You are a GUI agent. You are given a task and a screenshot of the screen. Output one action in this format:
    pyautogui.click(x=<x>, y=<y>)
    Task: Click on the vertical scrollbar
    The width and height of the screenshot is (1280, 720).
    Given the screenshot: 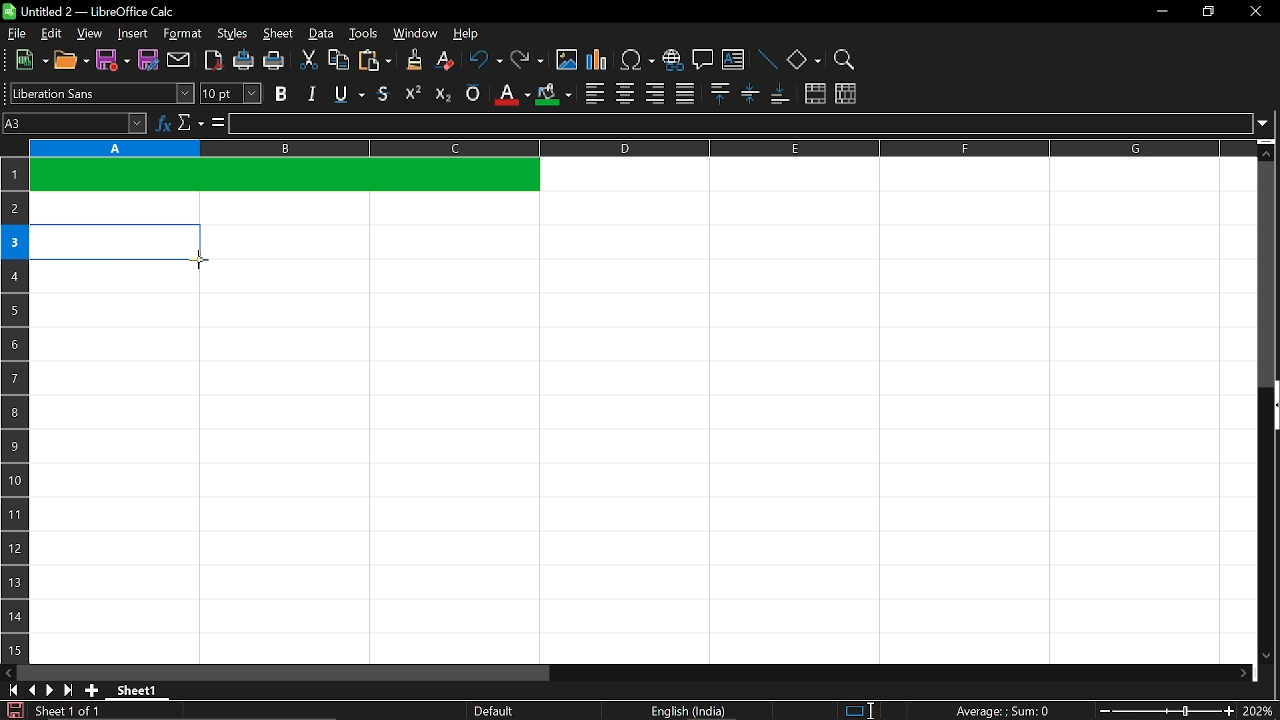 What is the action you would take?
    pyautogui.click(x=1268, y=274)
    